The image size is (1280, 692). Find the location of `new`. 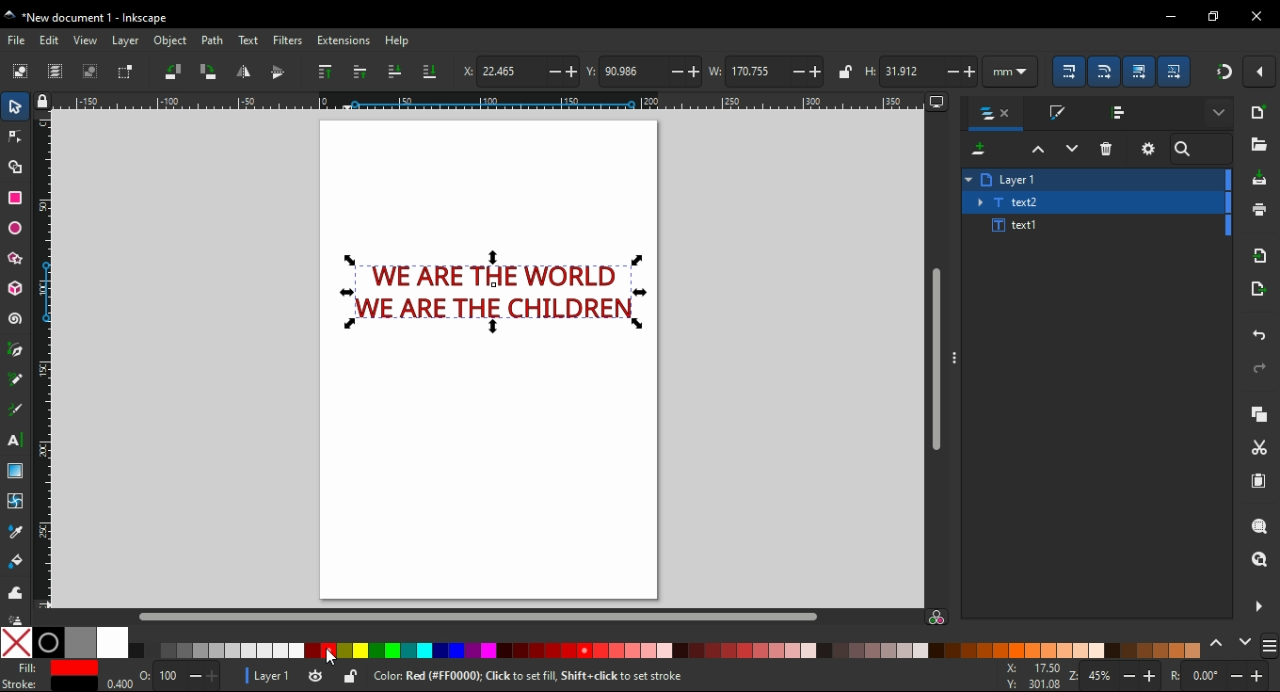

new is located at coordinates (1257, 113).